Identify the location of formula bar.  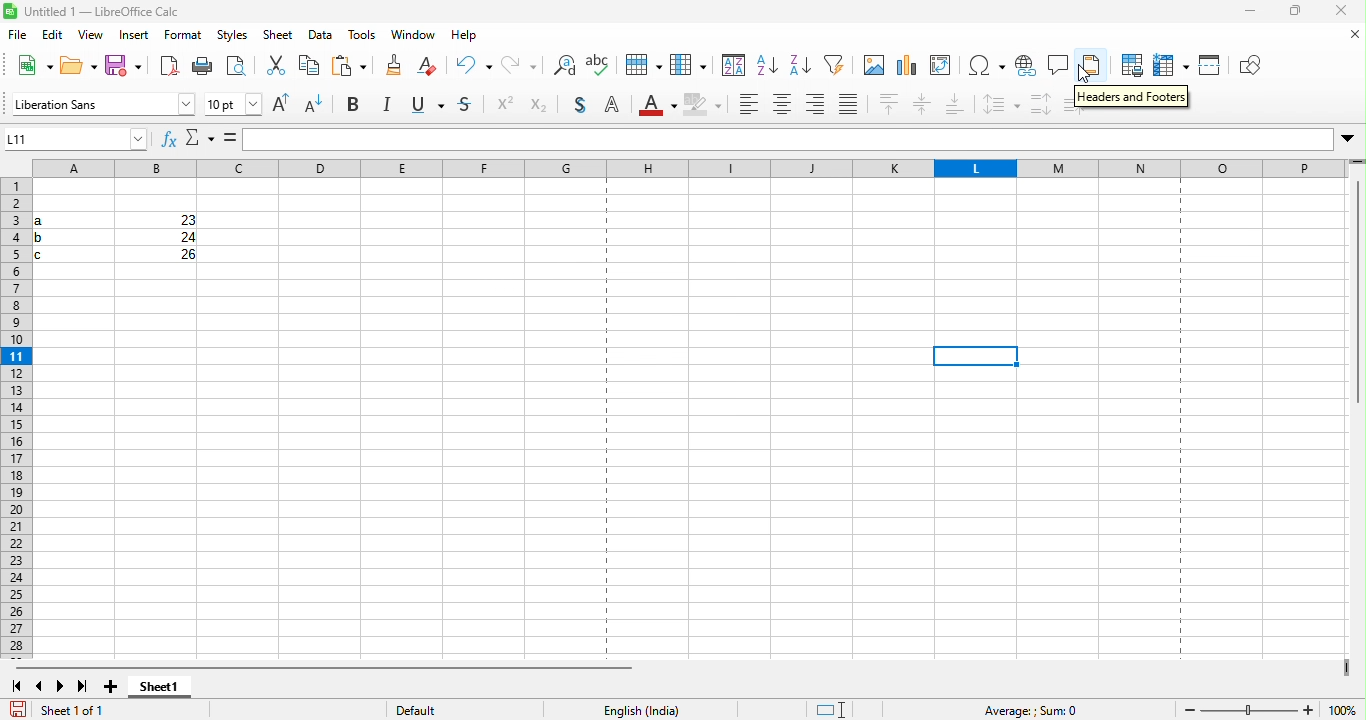
(802, 137).